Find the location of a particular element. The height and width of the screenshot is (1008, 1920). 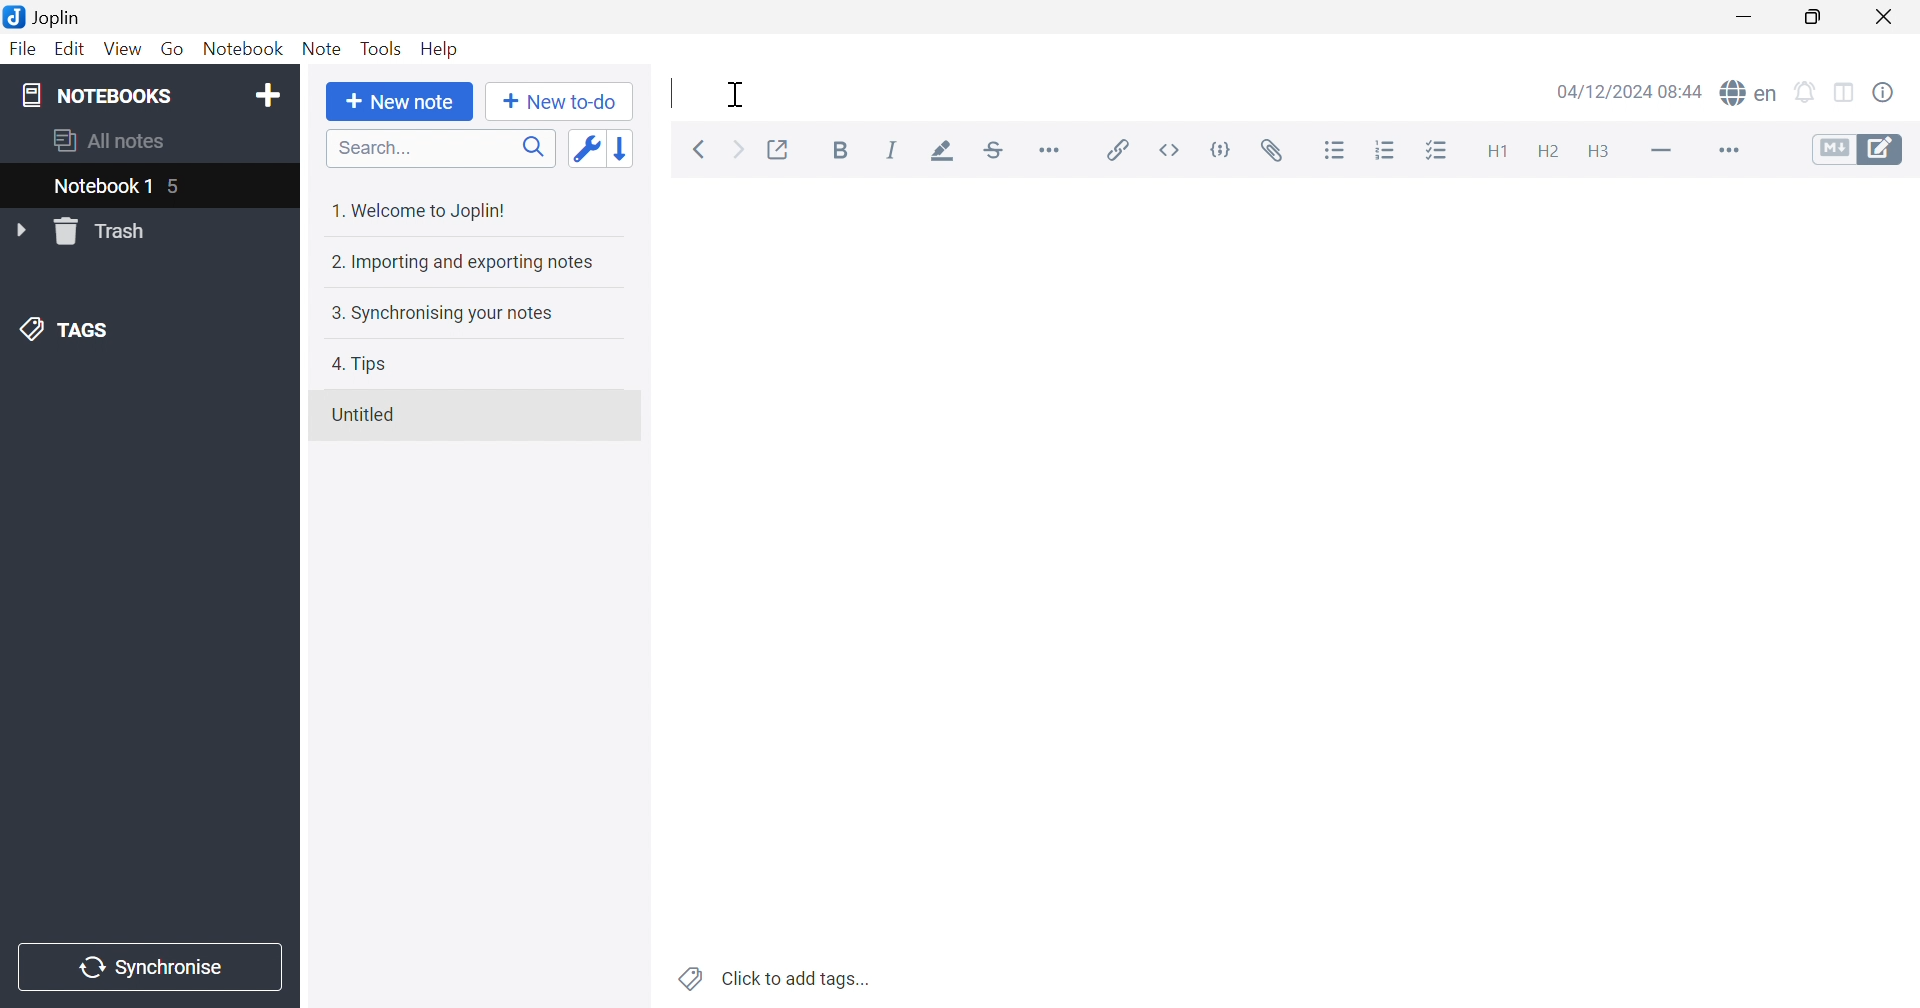

Forward is located at coordinates (736, 148).